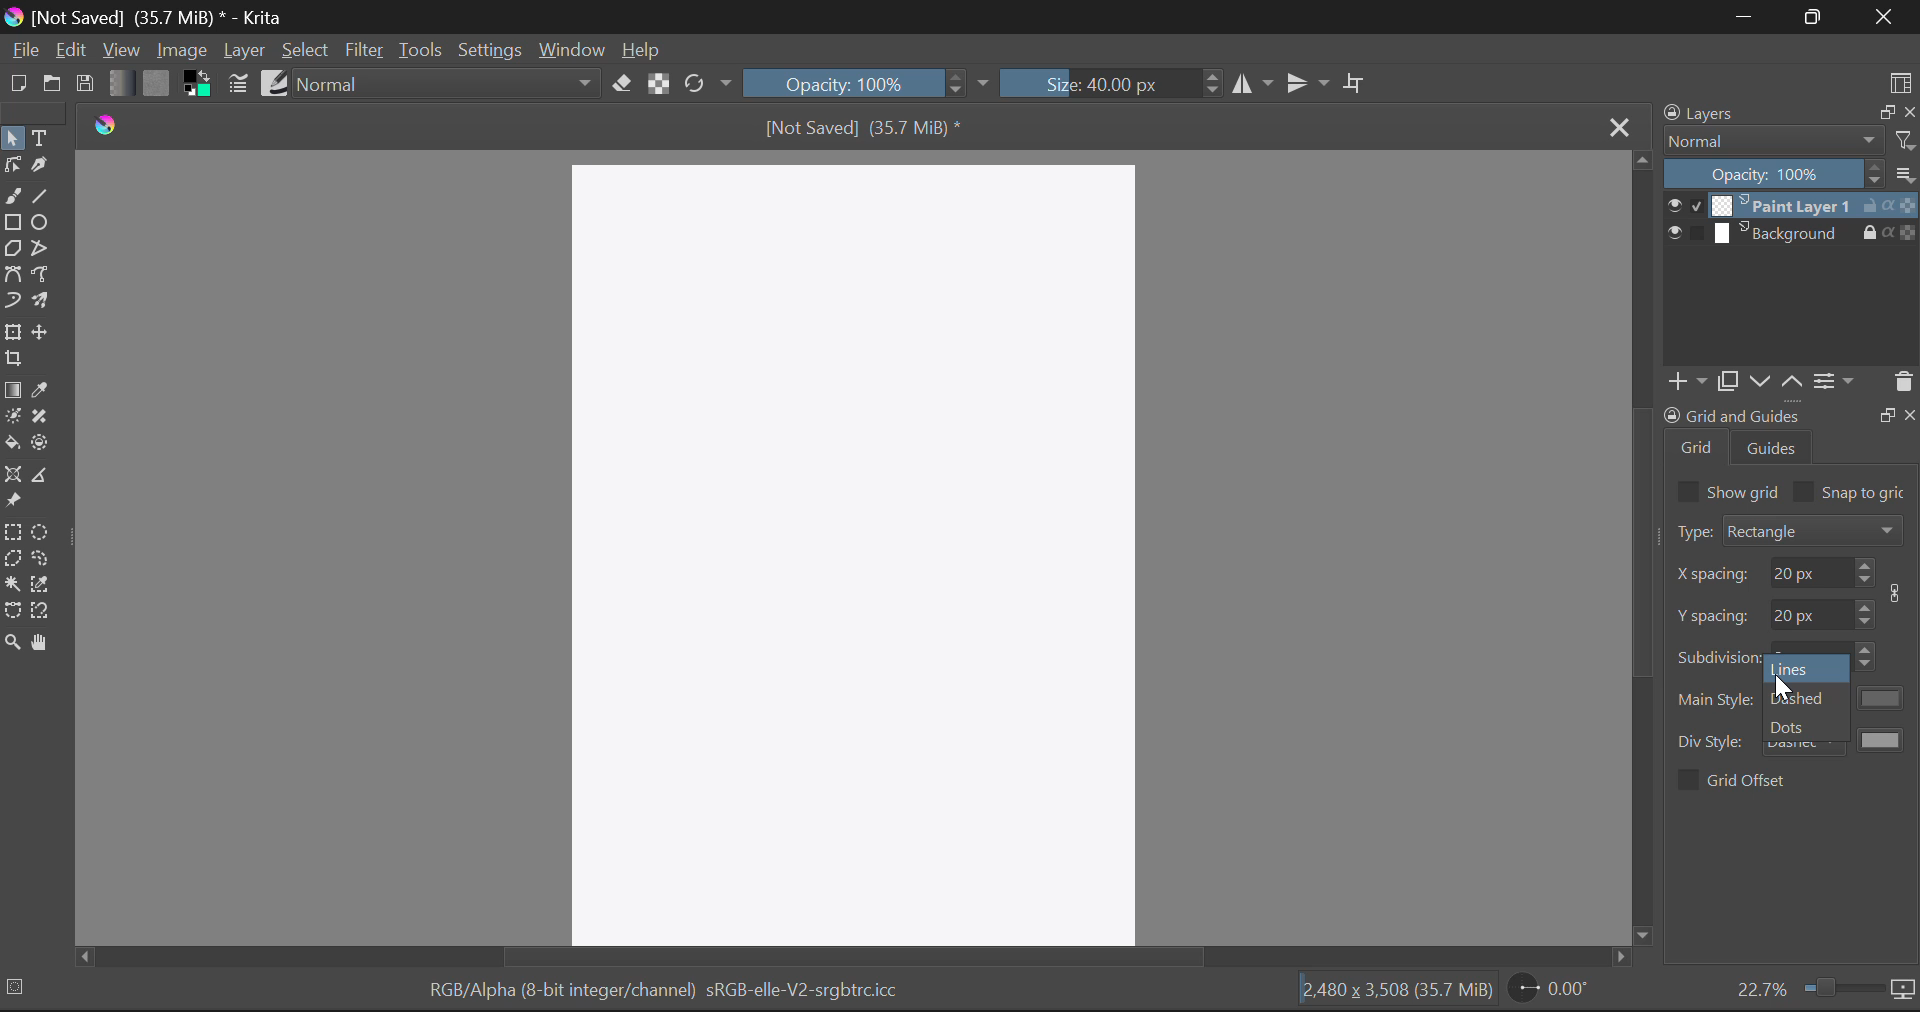 This screenshot has height=1012, width=1920. I want to click on Polygon Selection, so click(12, 561).